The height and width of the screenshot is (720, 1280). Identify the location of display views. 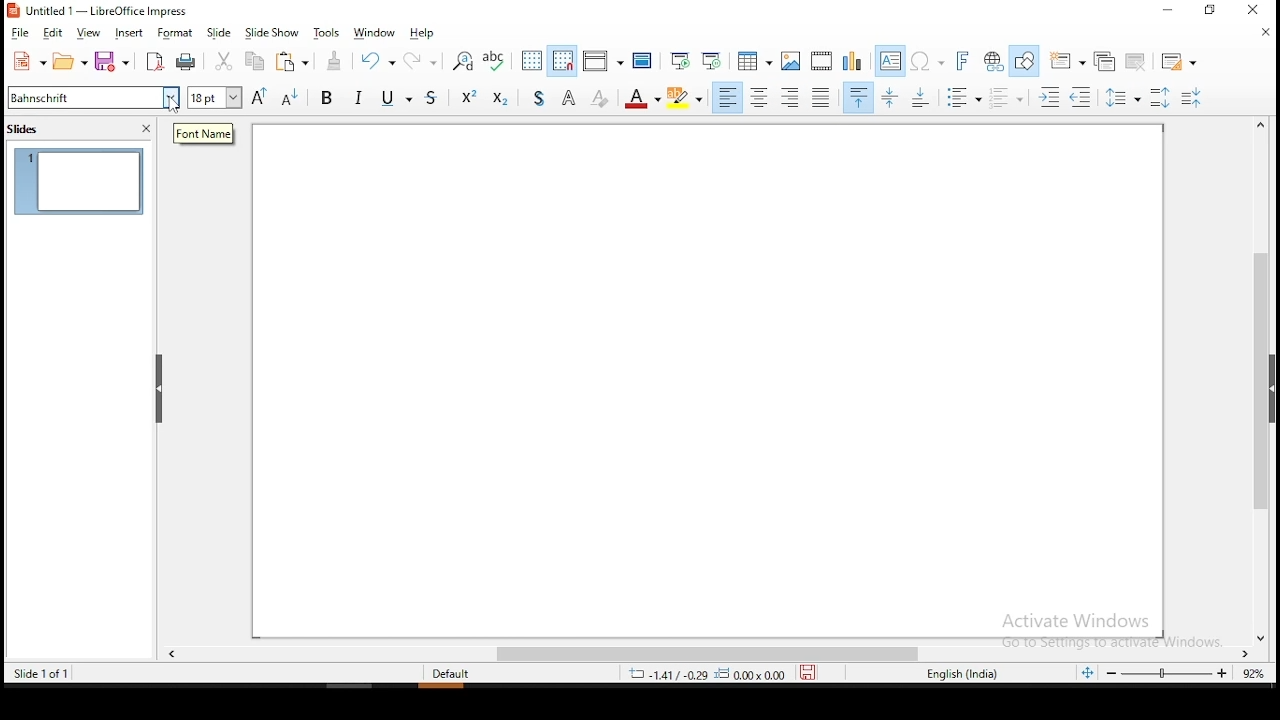
(601, 58).